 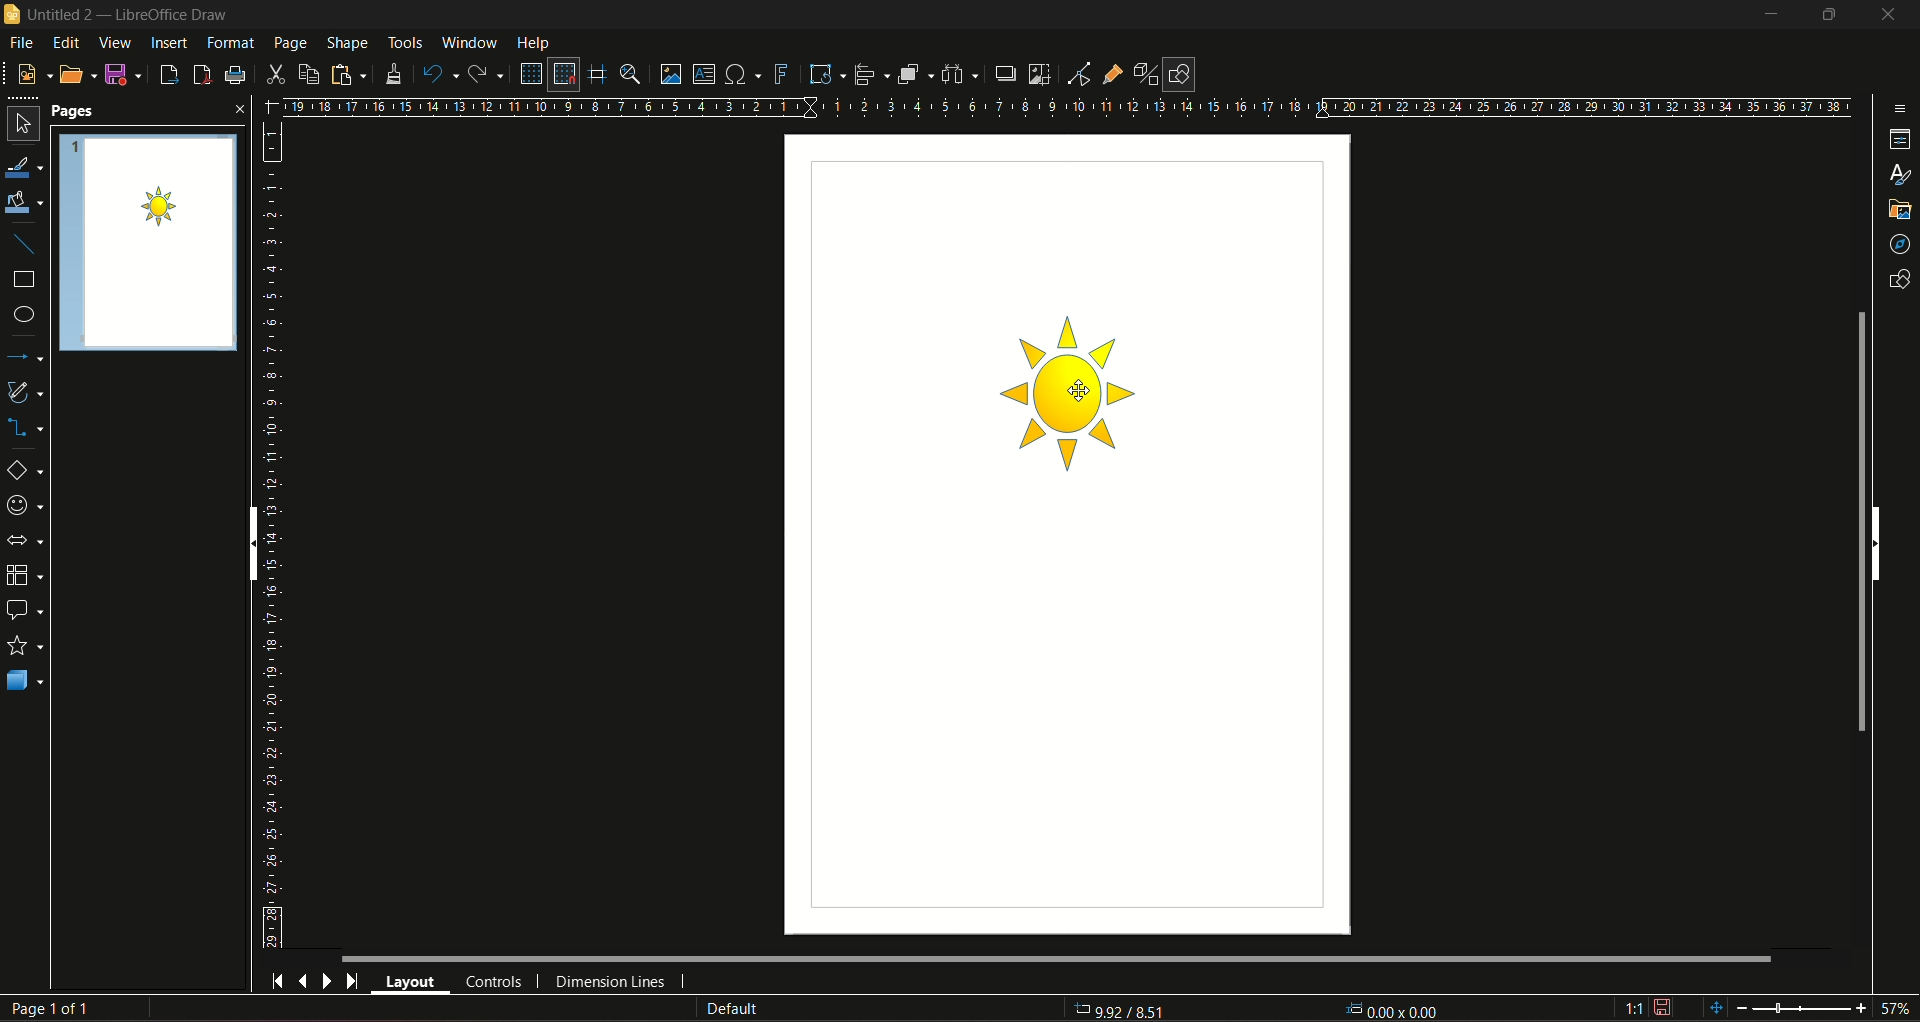 I want to click on connectors, so click(x=25, y=428).